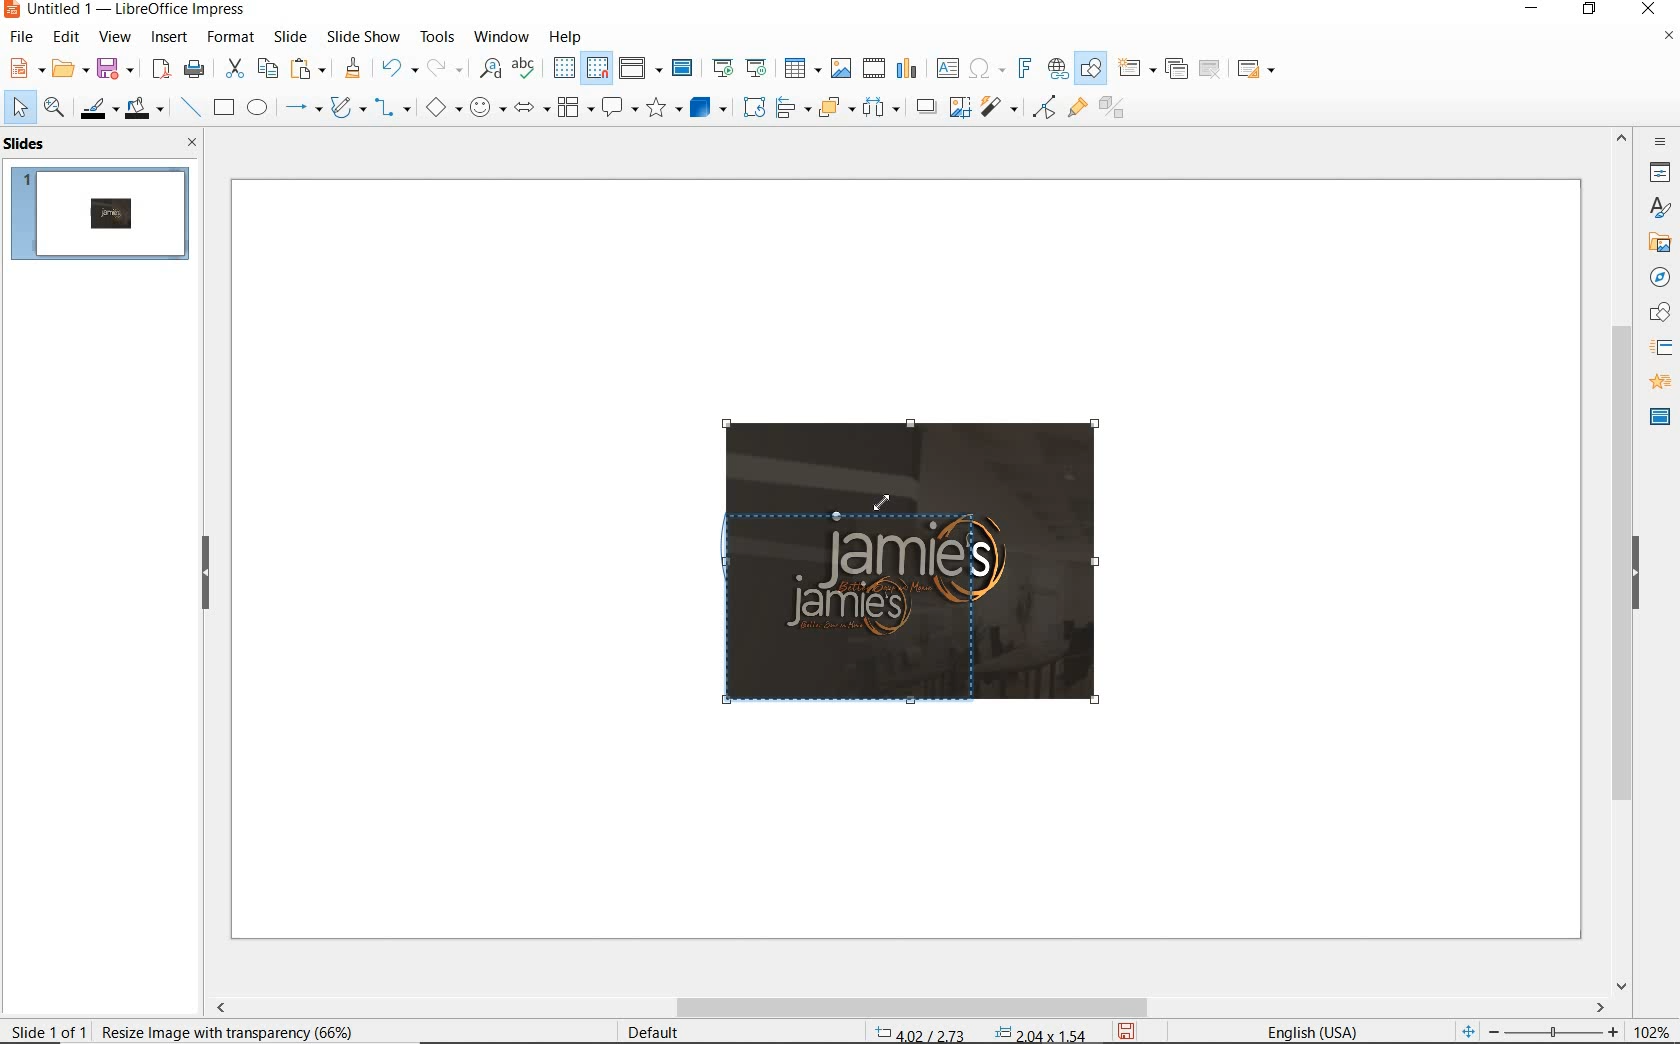 This screenshot has height=1044, width=1680. I want to click on window, so click(501, 35).